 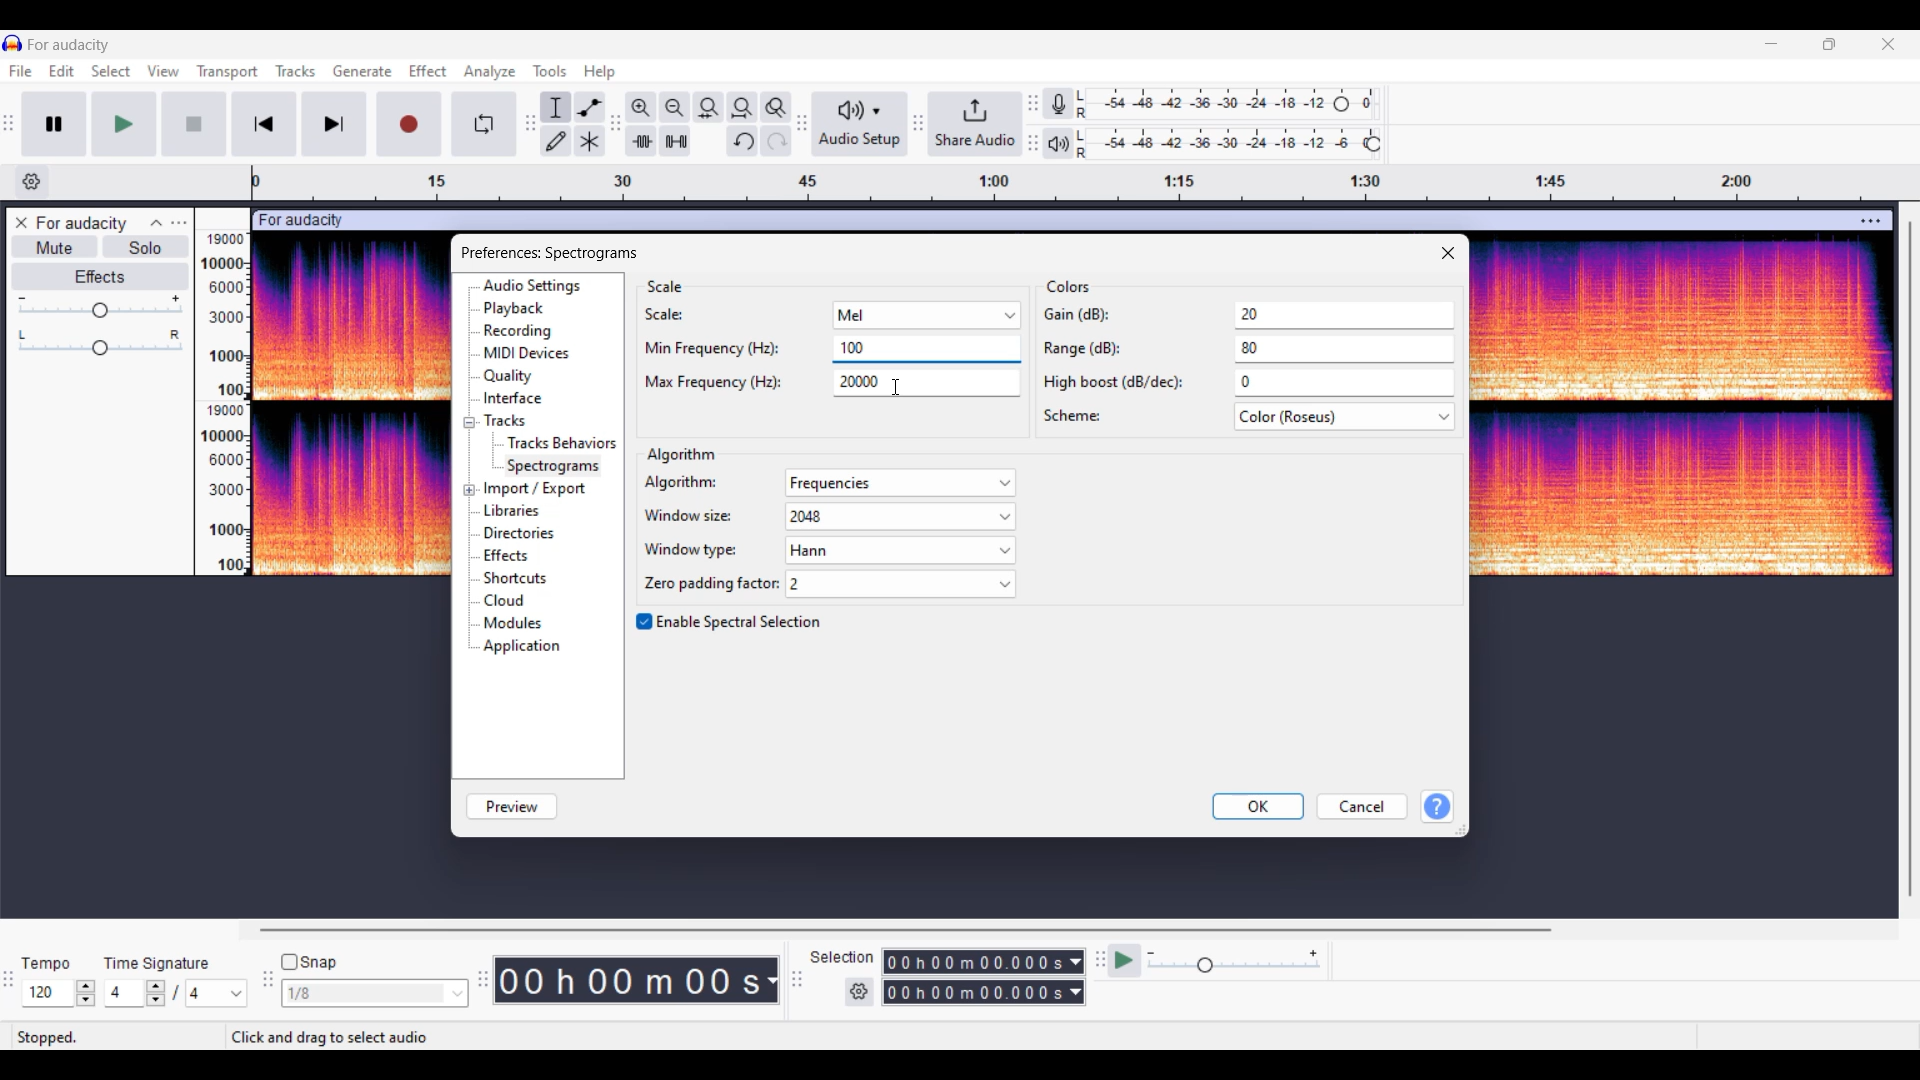 I want to click on Toggle for Spectral selection, so click(x=730, y=622).